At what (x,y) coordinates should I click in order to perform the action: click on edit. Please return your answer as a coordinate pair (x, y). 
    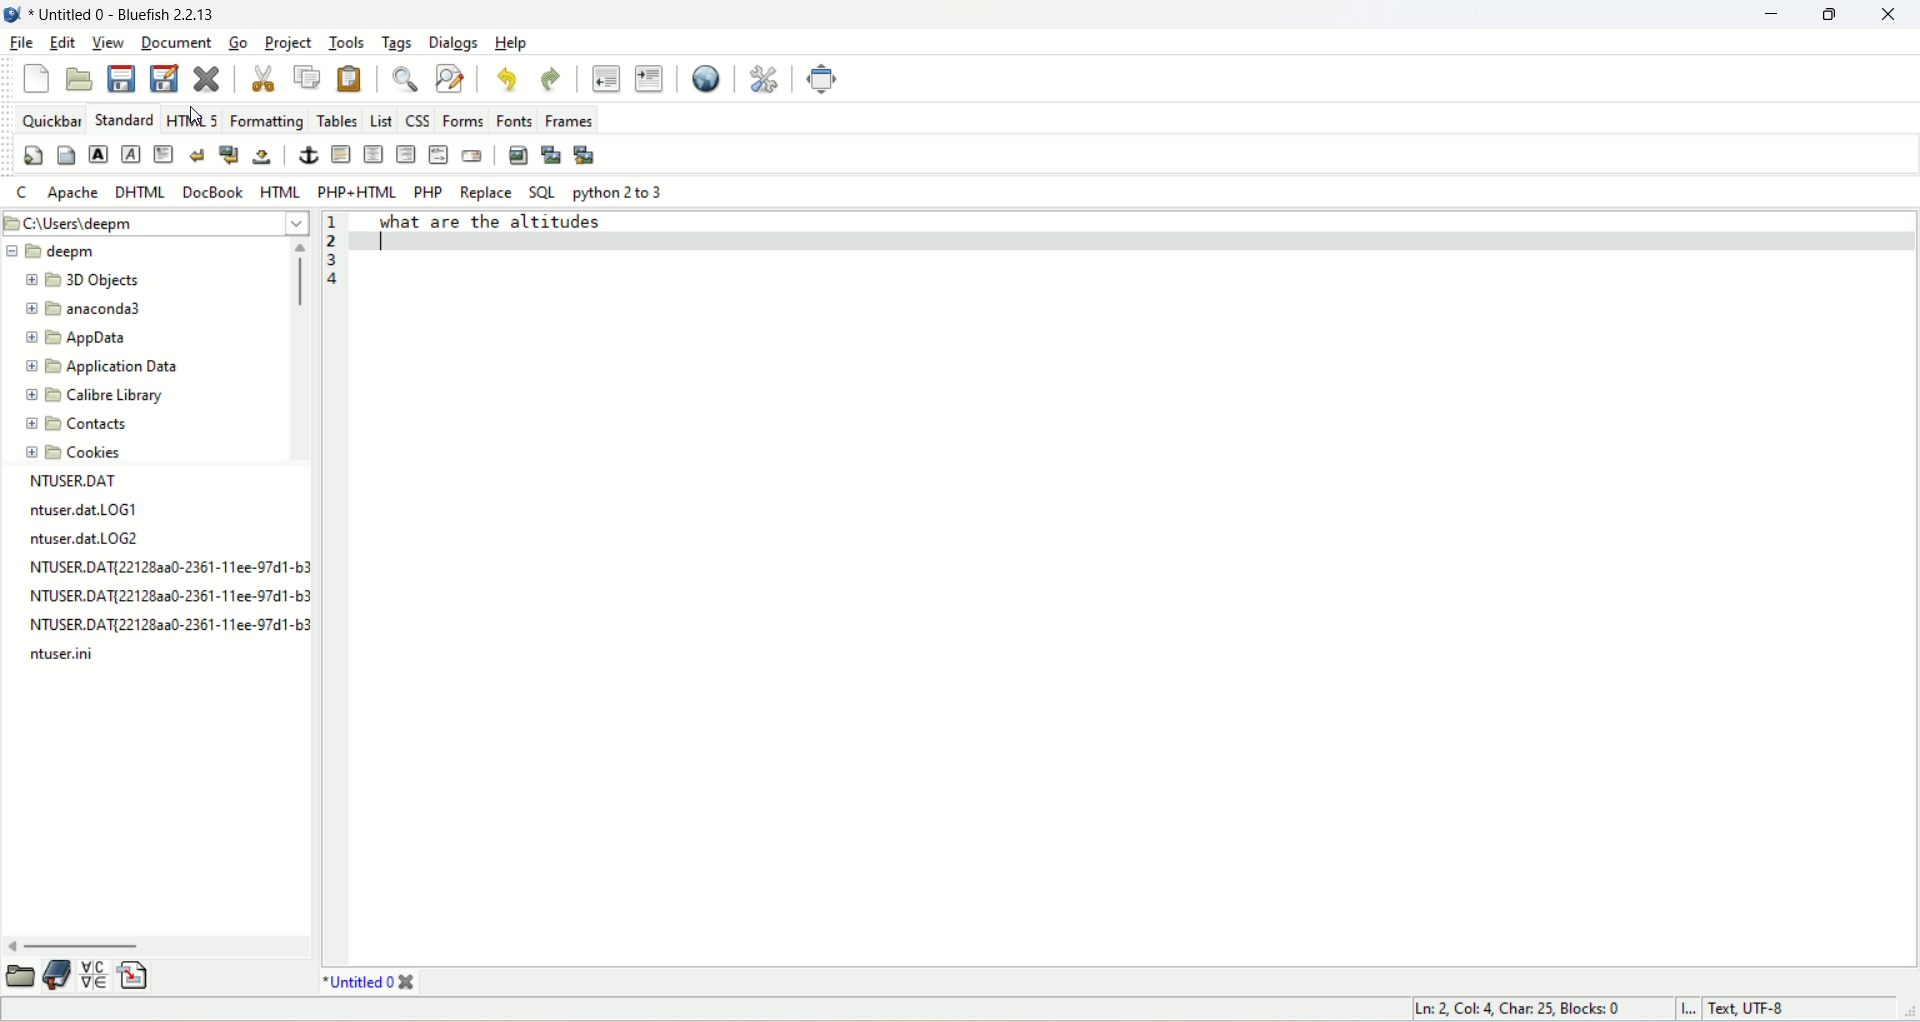
    Looking at the image, I should click on (61, 44).